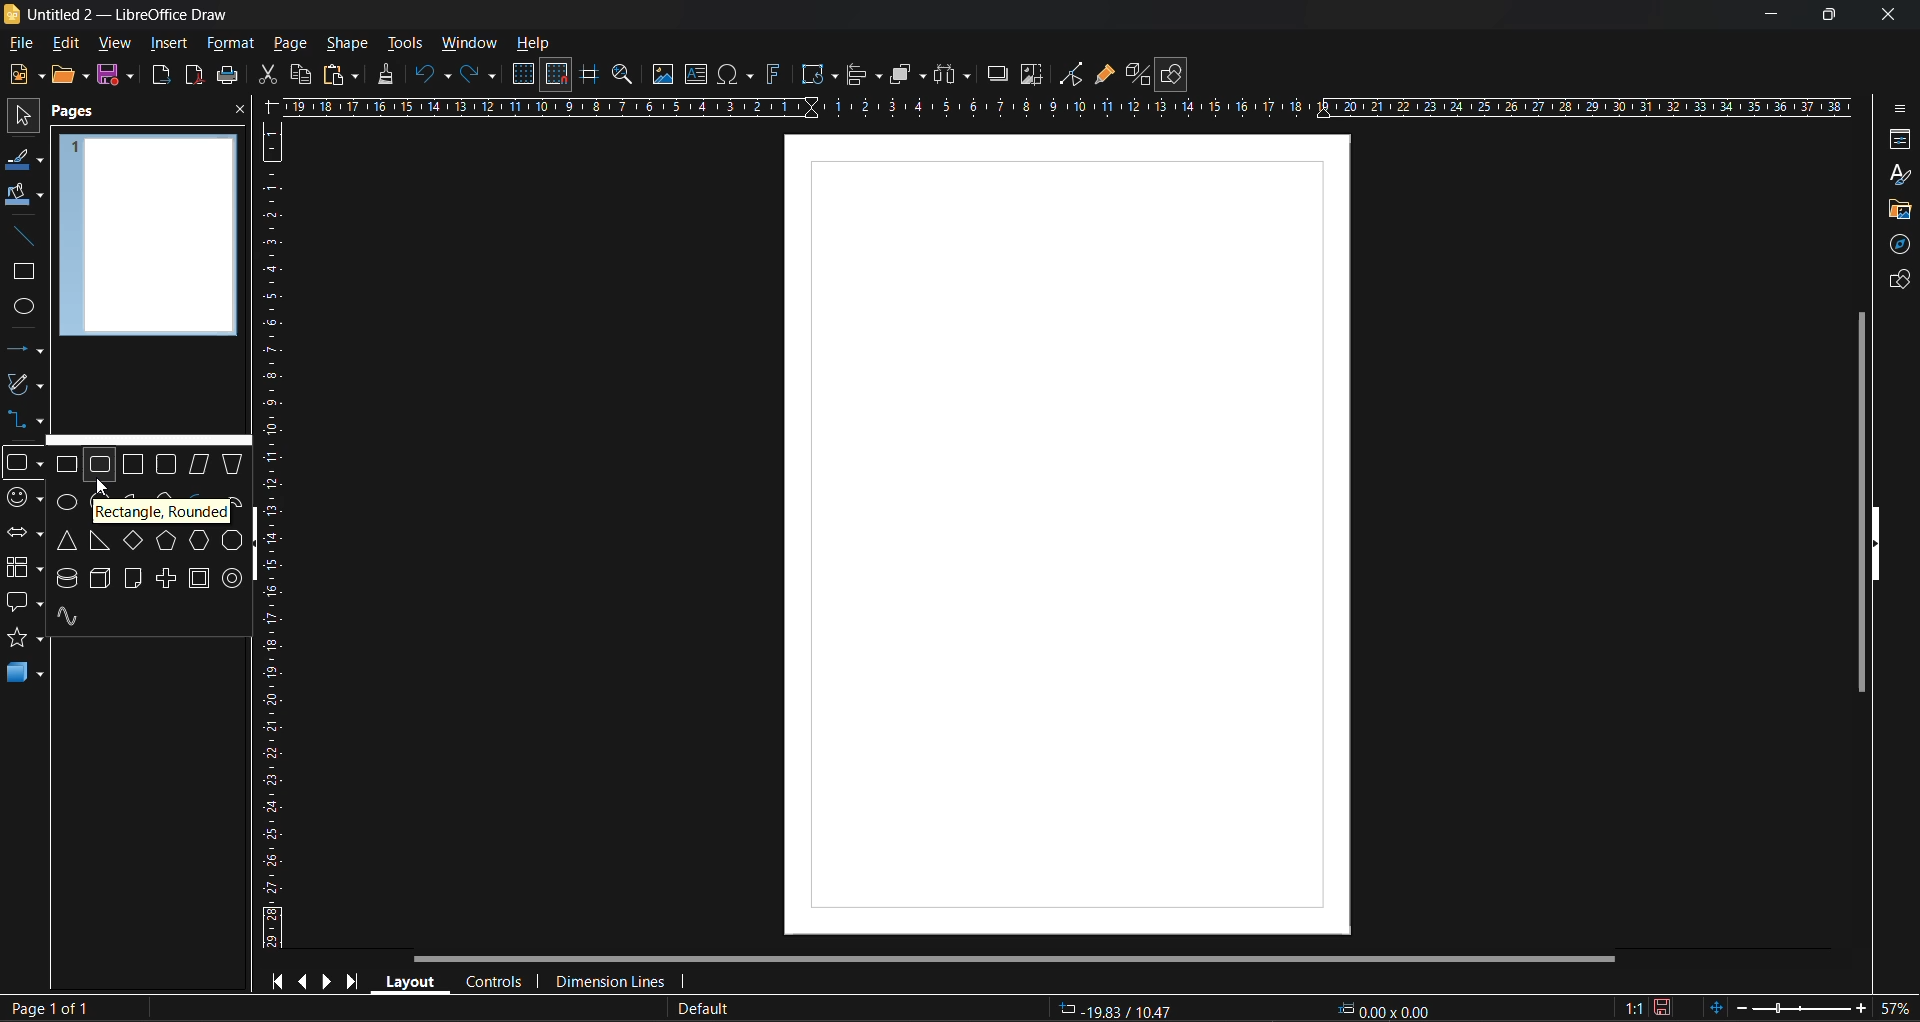 This screenshot has height=1022, width=1920. Describe the element at coordinates (99, 467) in the screenshot. I see `rounded rectangle` at that location.